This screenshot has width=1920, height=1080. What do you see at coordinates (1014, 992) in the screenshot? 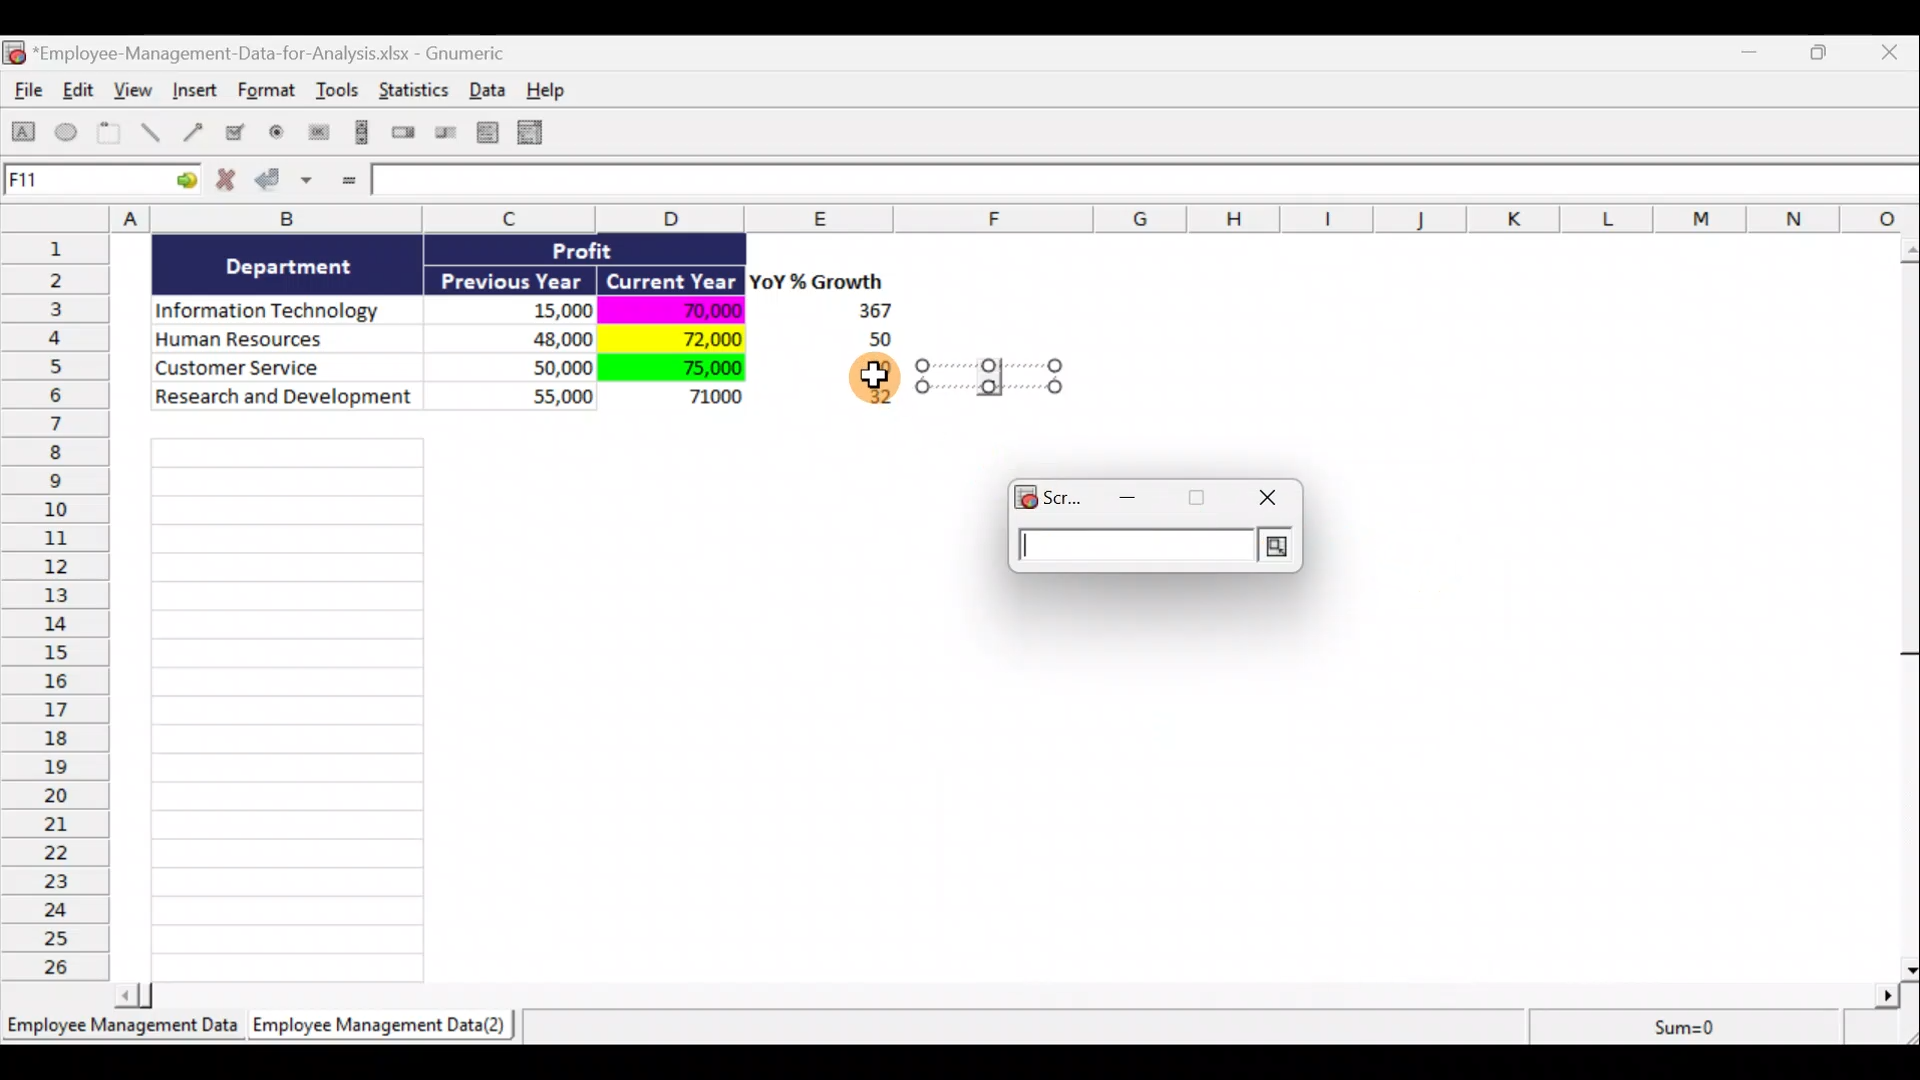
I see `Scroll bar` at bounding box center [1014, 992].